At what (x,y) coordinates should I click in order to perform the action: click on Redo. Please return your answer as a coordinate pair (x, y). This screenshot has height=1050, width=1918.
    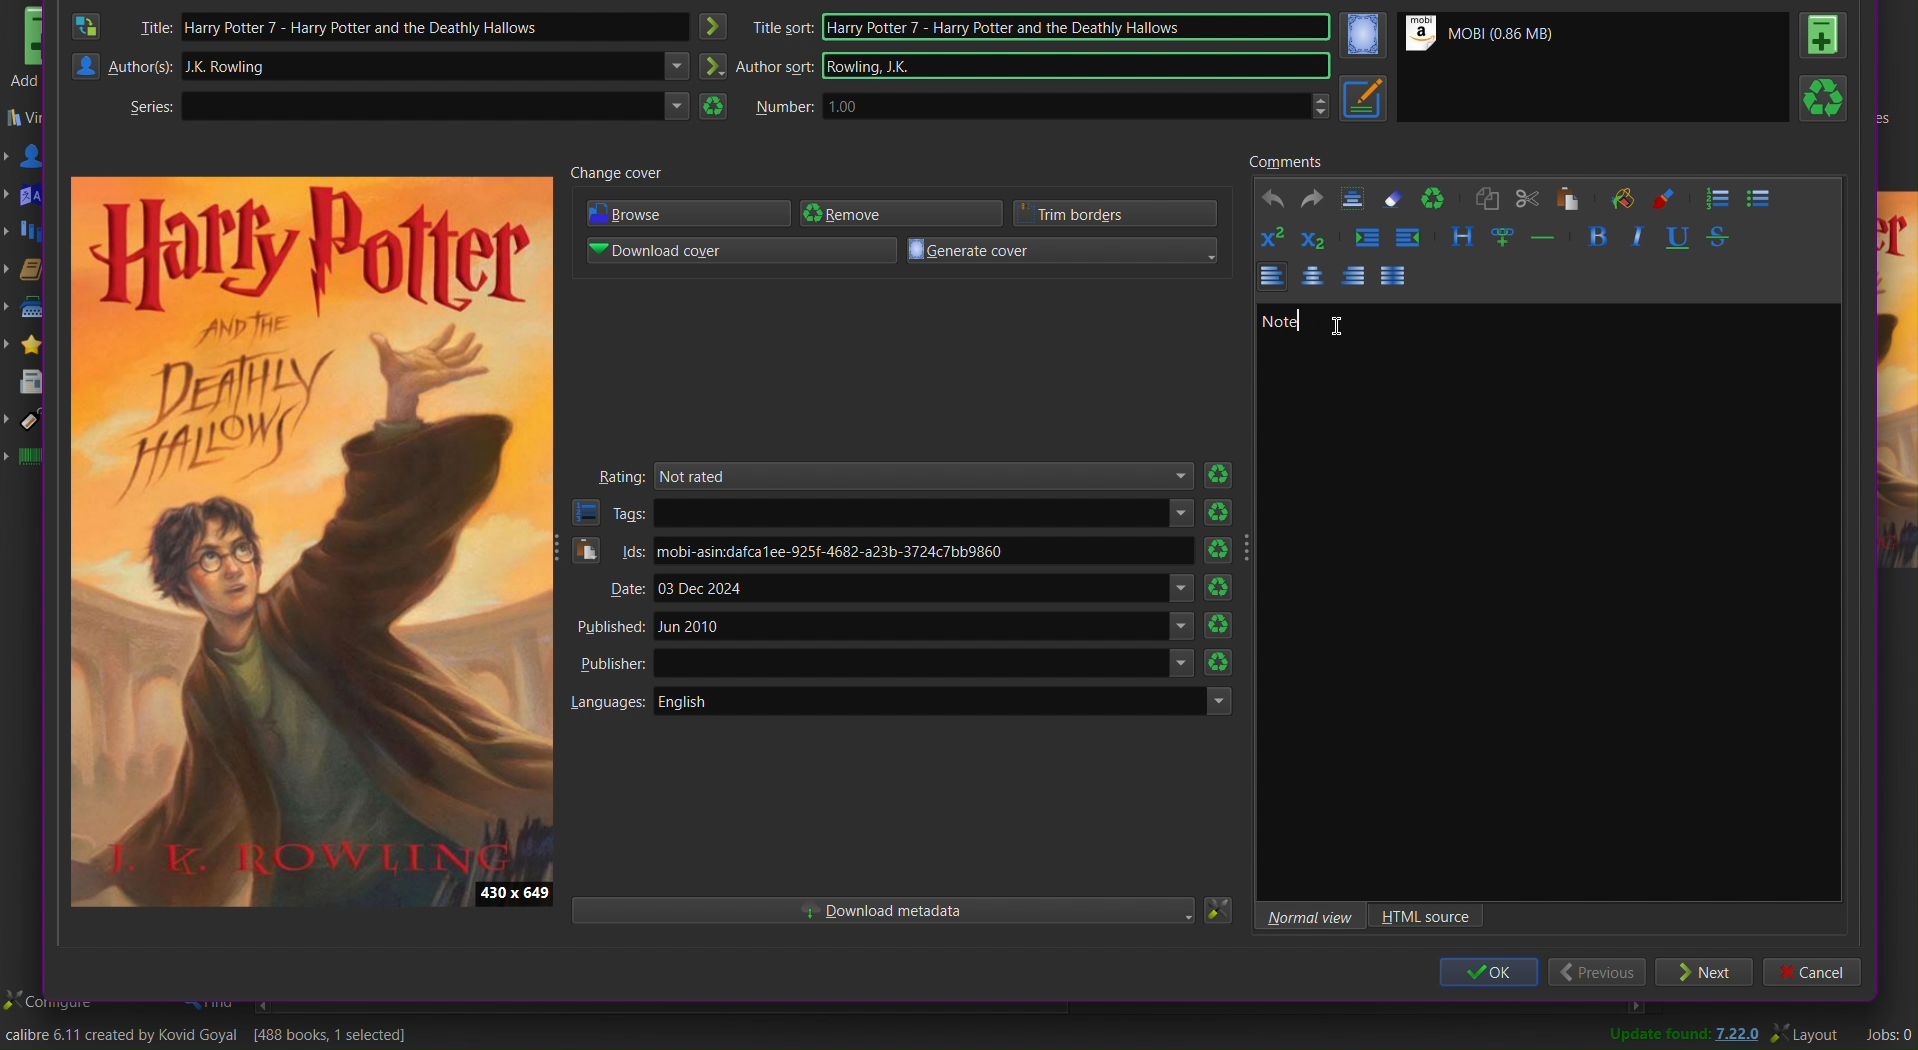
    Looking at the image, I should click on (1313, 198).